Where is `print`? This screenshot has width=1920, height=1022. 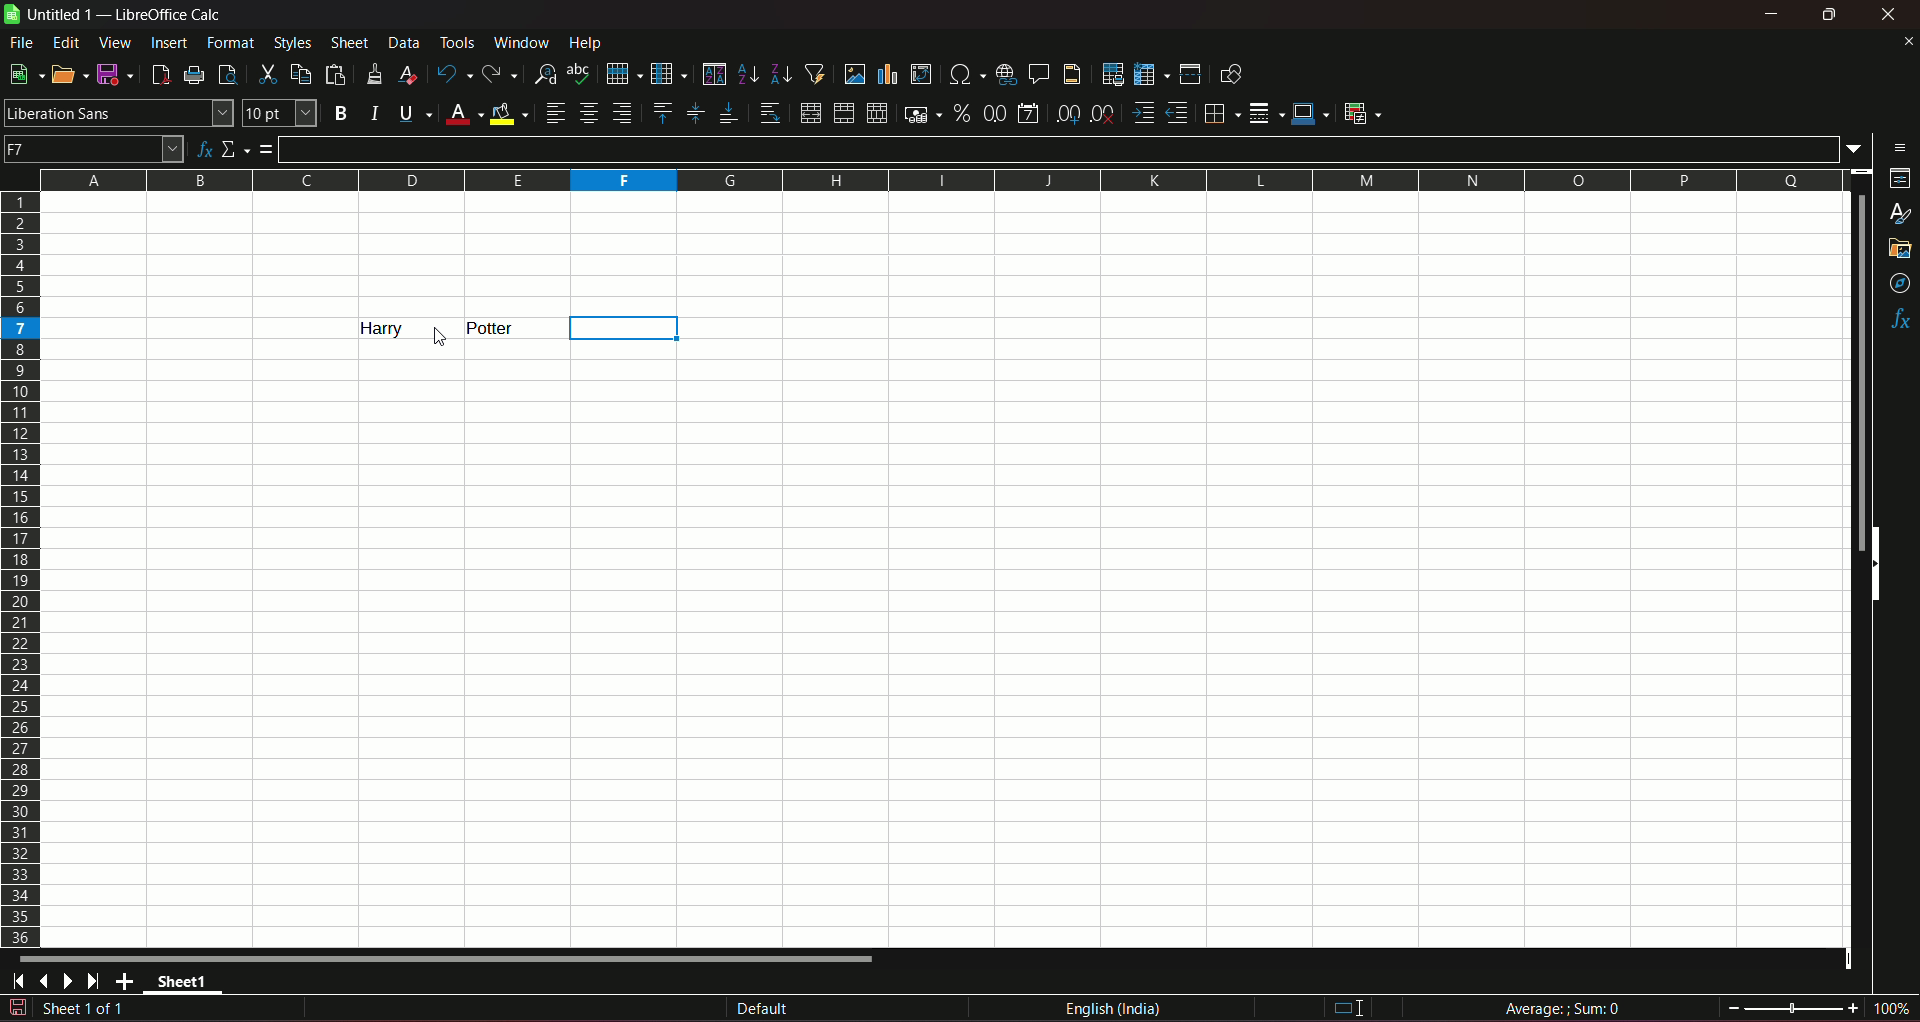 print is located at coordinates (195, 77).